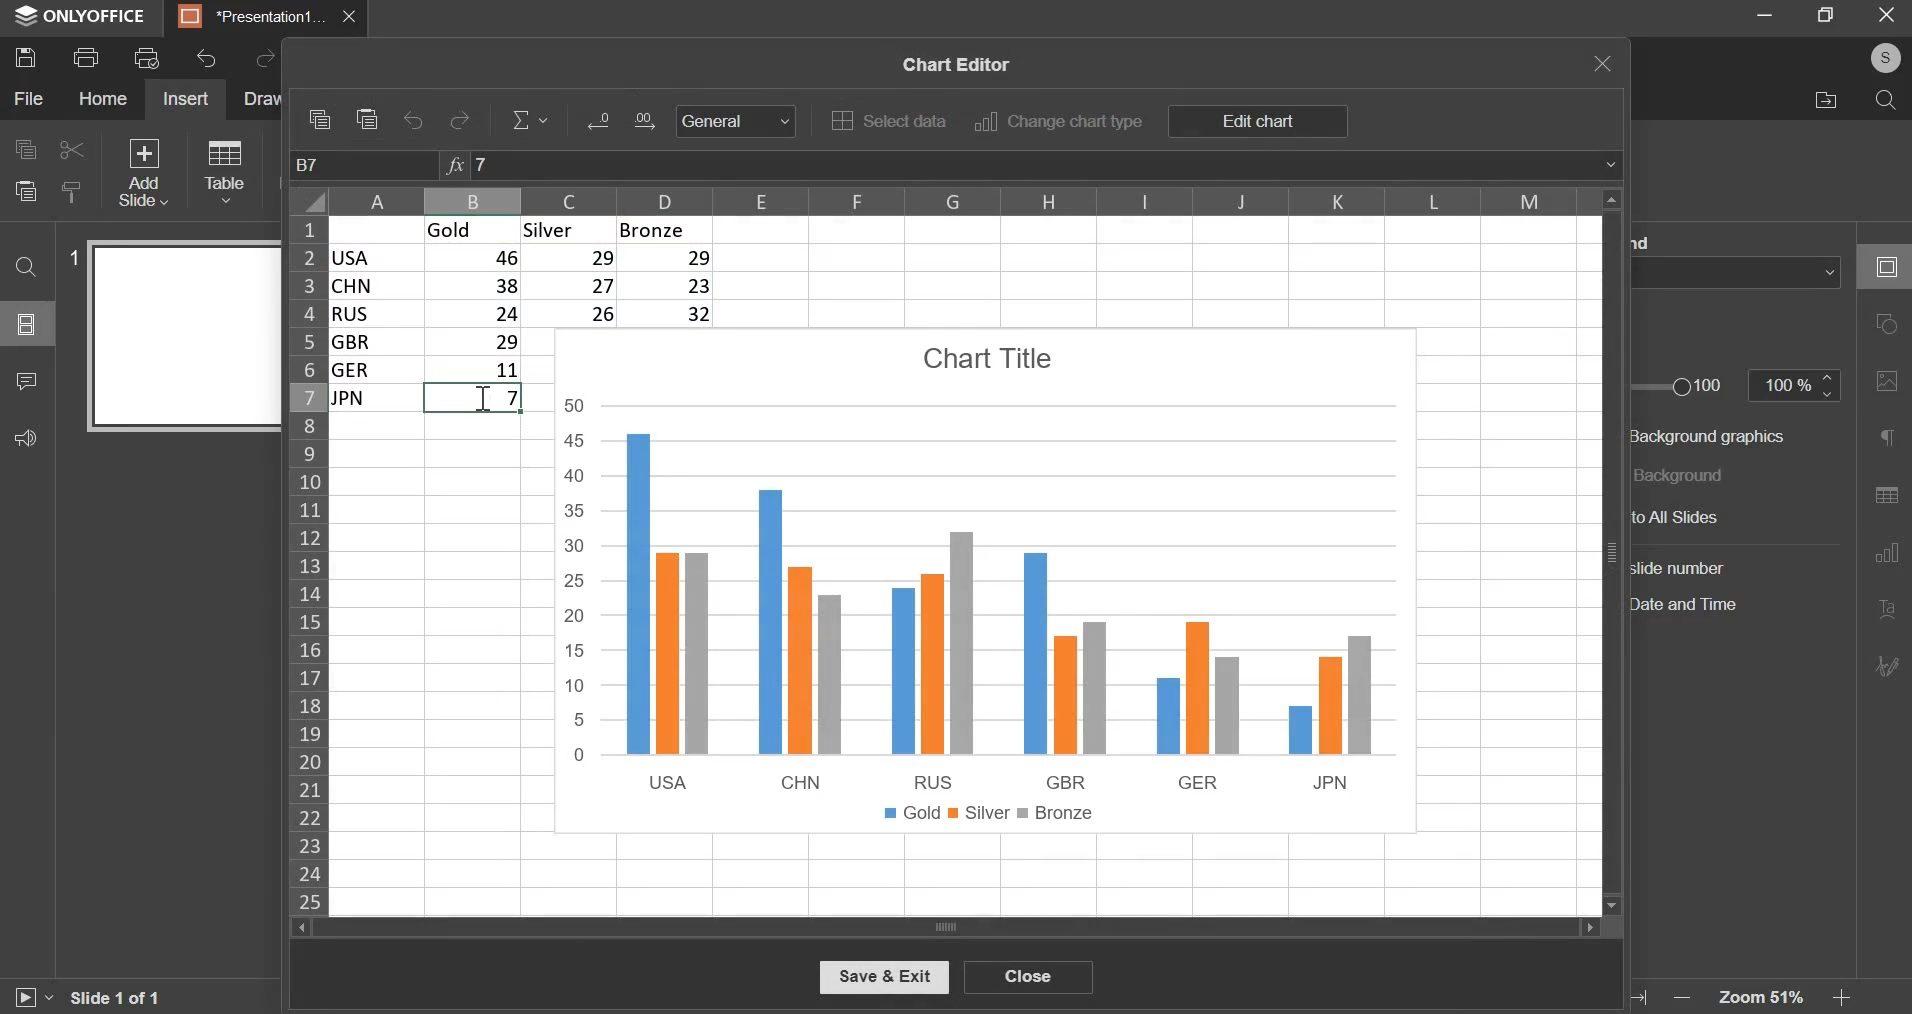 This screenshot has width=1912, height=1014. I want to click on cut, so click(68, 150).